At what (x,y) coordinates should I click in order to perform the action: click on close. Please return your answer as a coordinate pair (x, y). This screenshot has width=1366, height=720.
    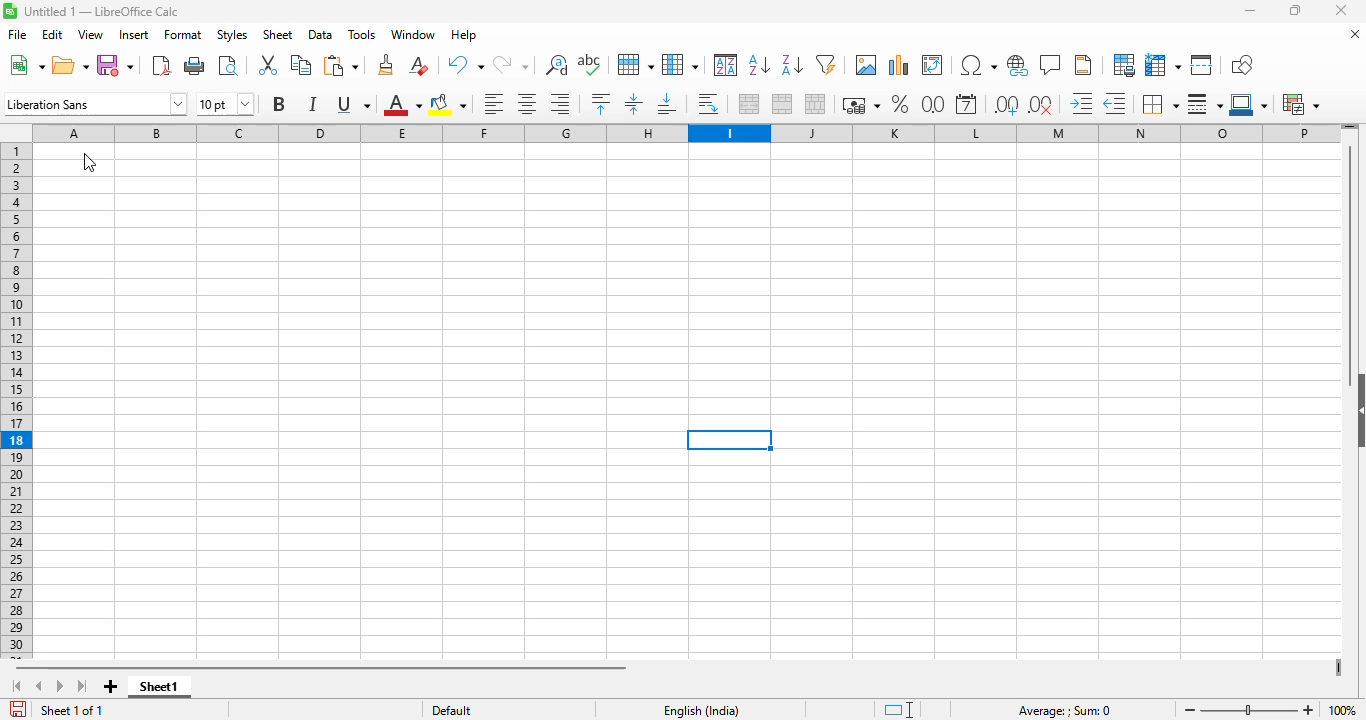
    Looking at the image, I should click on (1340, 10).